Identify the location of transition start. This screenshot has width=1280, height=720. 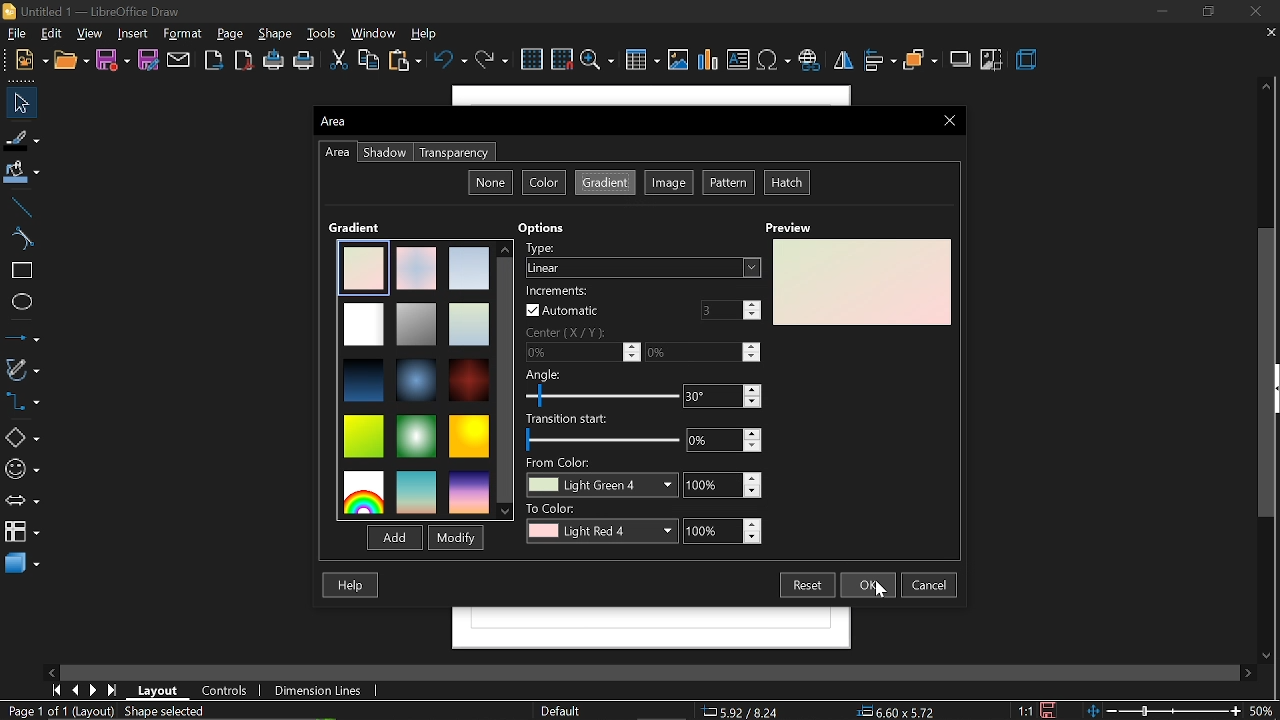
(601, 434).